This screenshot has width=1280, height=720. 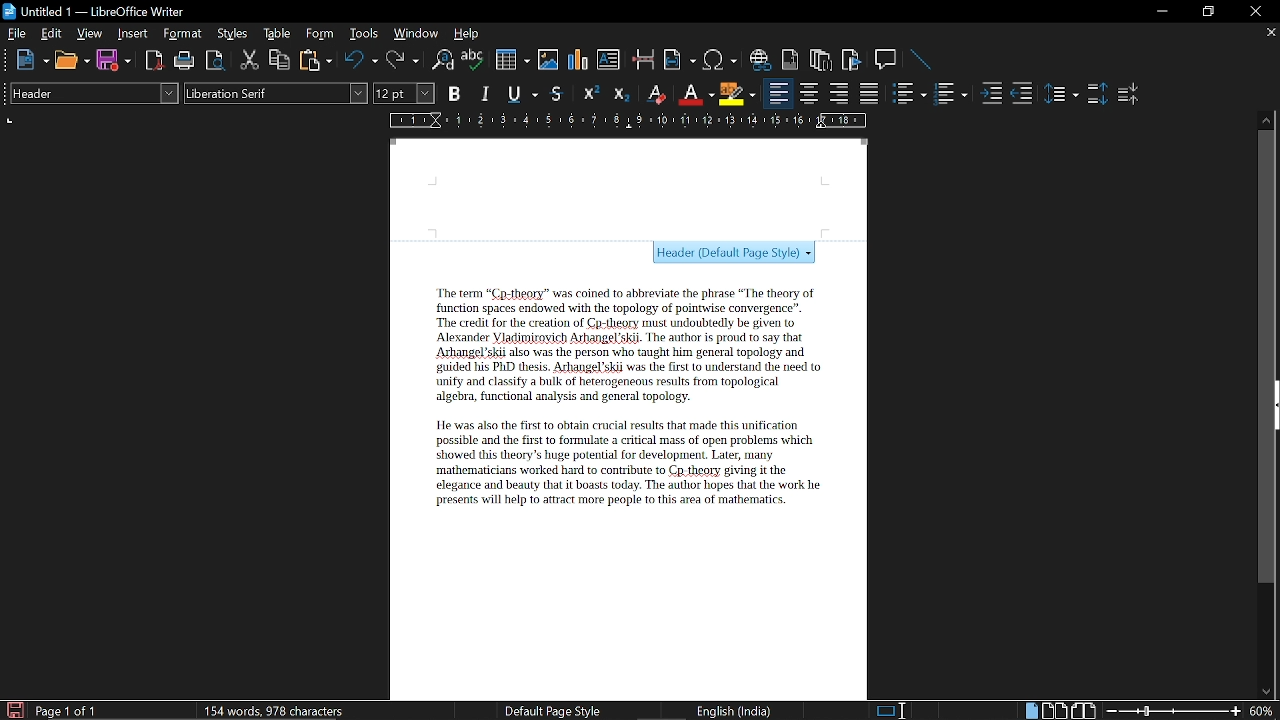 What do you see at coordinates (250, 60) in the screenshot?
I see `Cut` at bounding box center [250, 60].